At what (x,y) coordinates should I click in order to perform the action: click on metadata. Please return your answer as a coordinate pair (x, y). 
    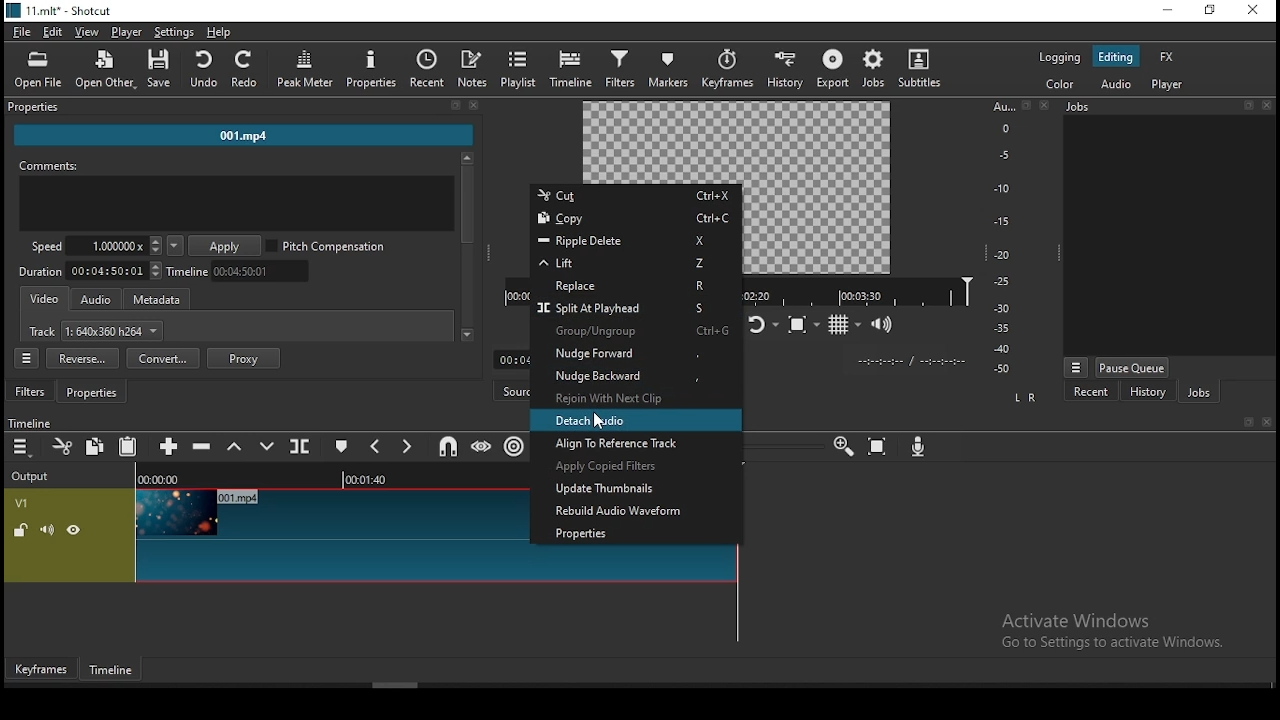
    Looking at the image, I should click on (159, 298).